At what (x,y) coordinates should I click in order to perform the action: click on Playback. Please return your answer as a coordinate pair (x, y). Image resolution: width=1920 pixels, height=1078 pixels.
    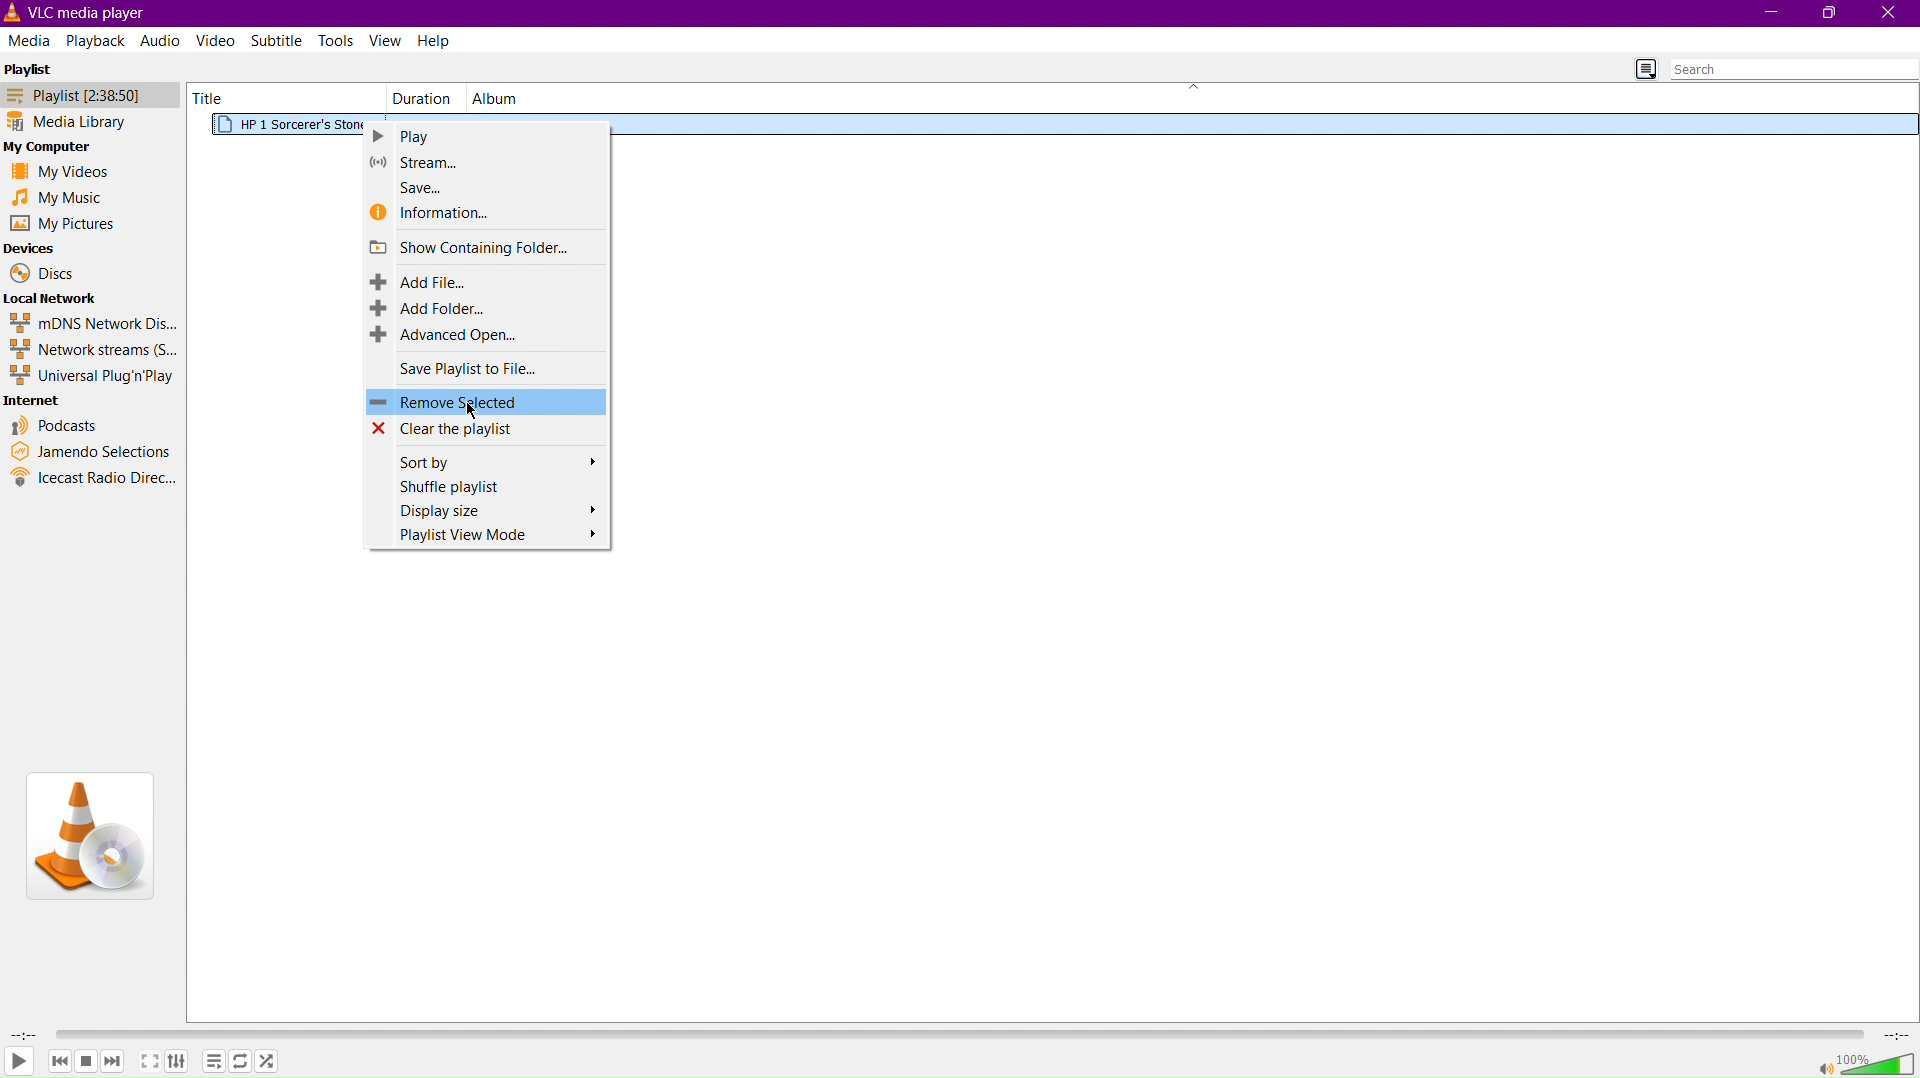
    Looking at the image, I should click on (98, 40).